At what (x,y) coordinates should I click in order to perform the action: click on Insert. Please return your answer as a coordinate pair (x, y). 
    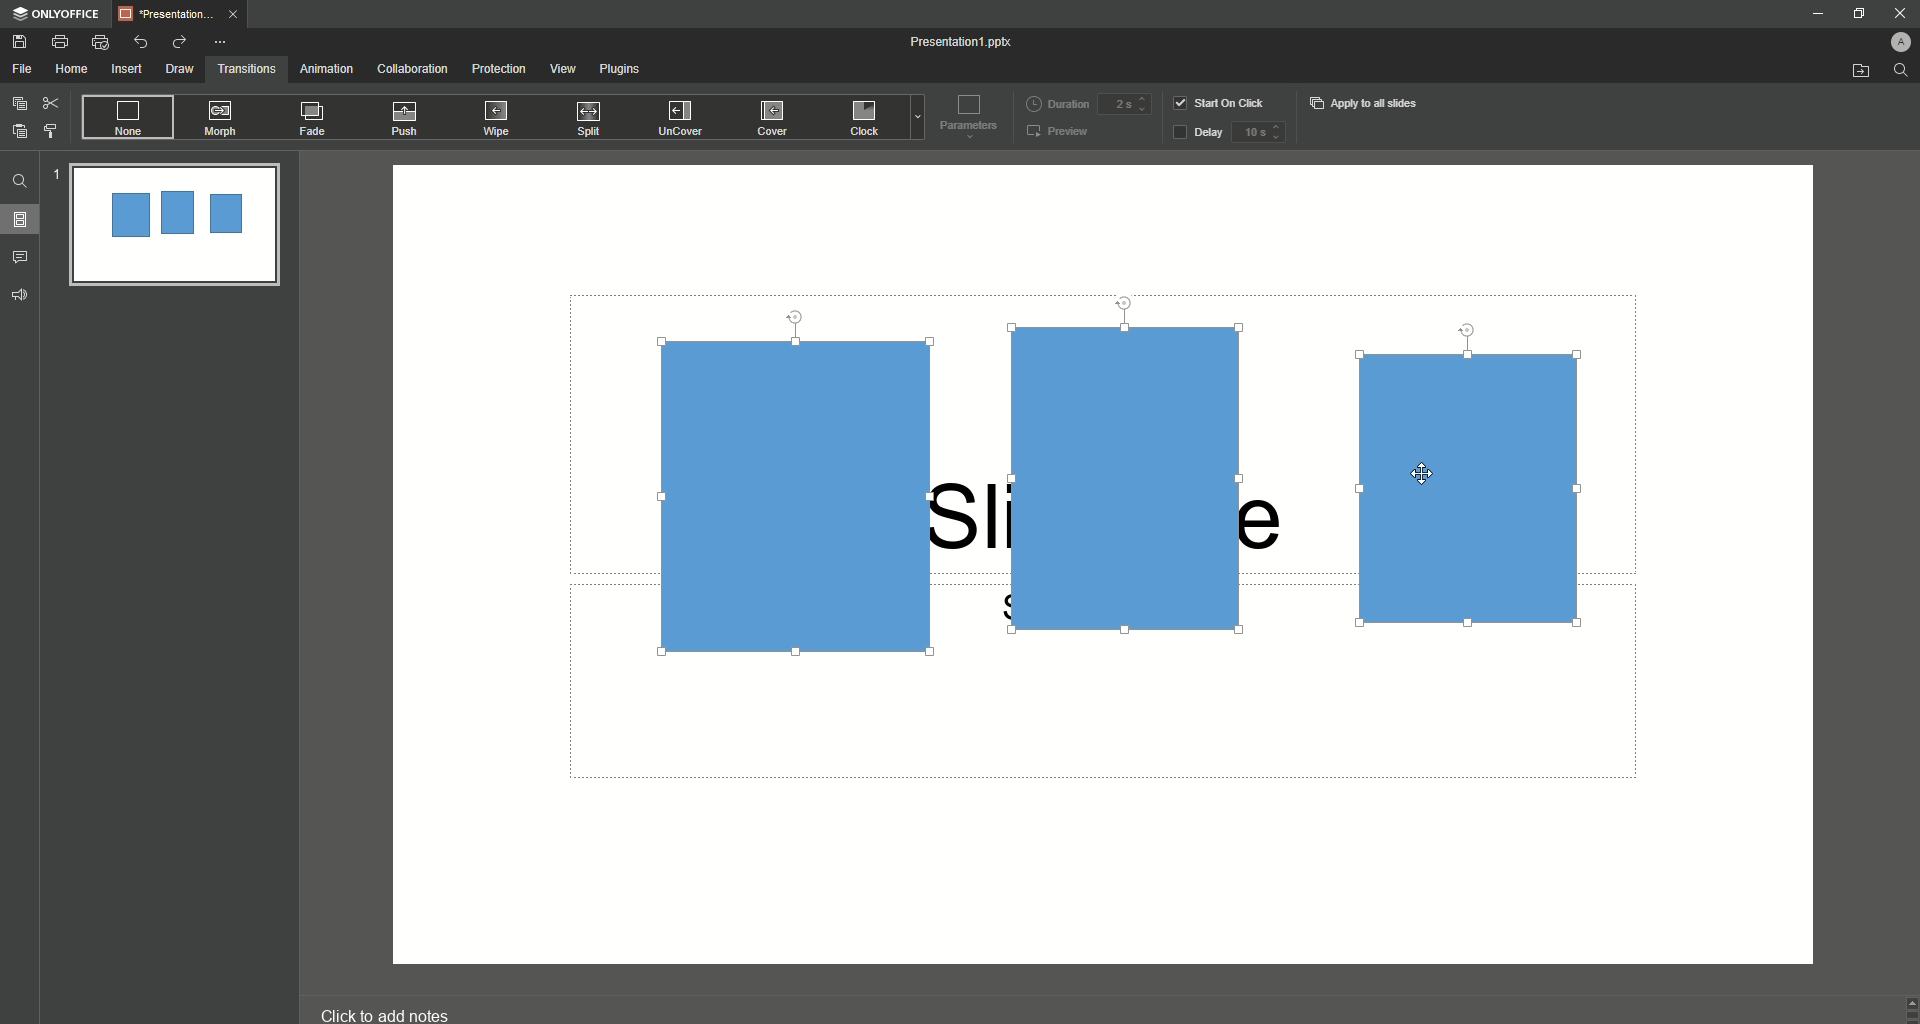
    Looking at the image, I should click on (126, 70).